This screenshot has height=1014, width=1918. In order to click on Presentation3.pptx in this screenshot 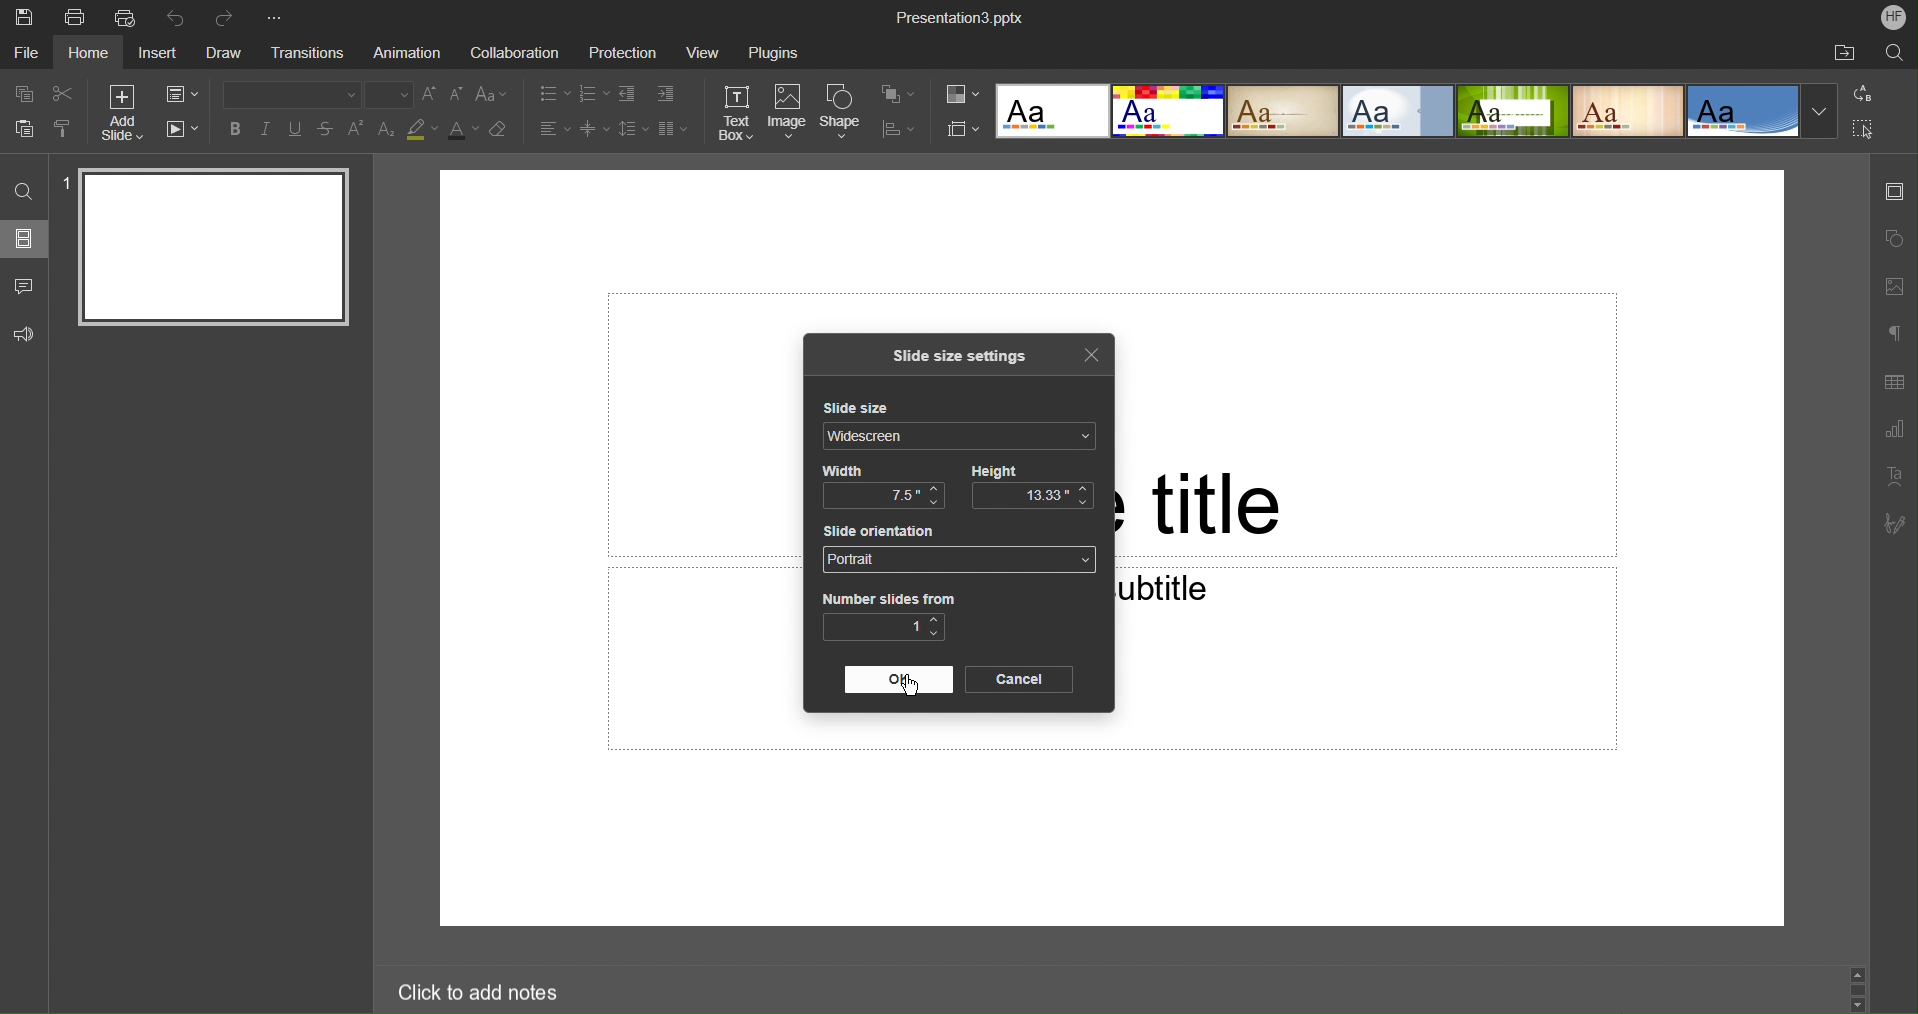, I will do `click(962, 17)`.